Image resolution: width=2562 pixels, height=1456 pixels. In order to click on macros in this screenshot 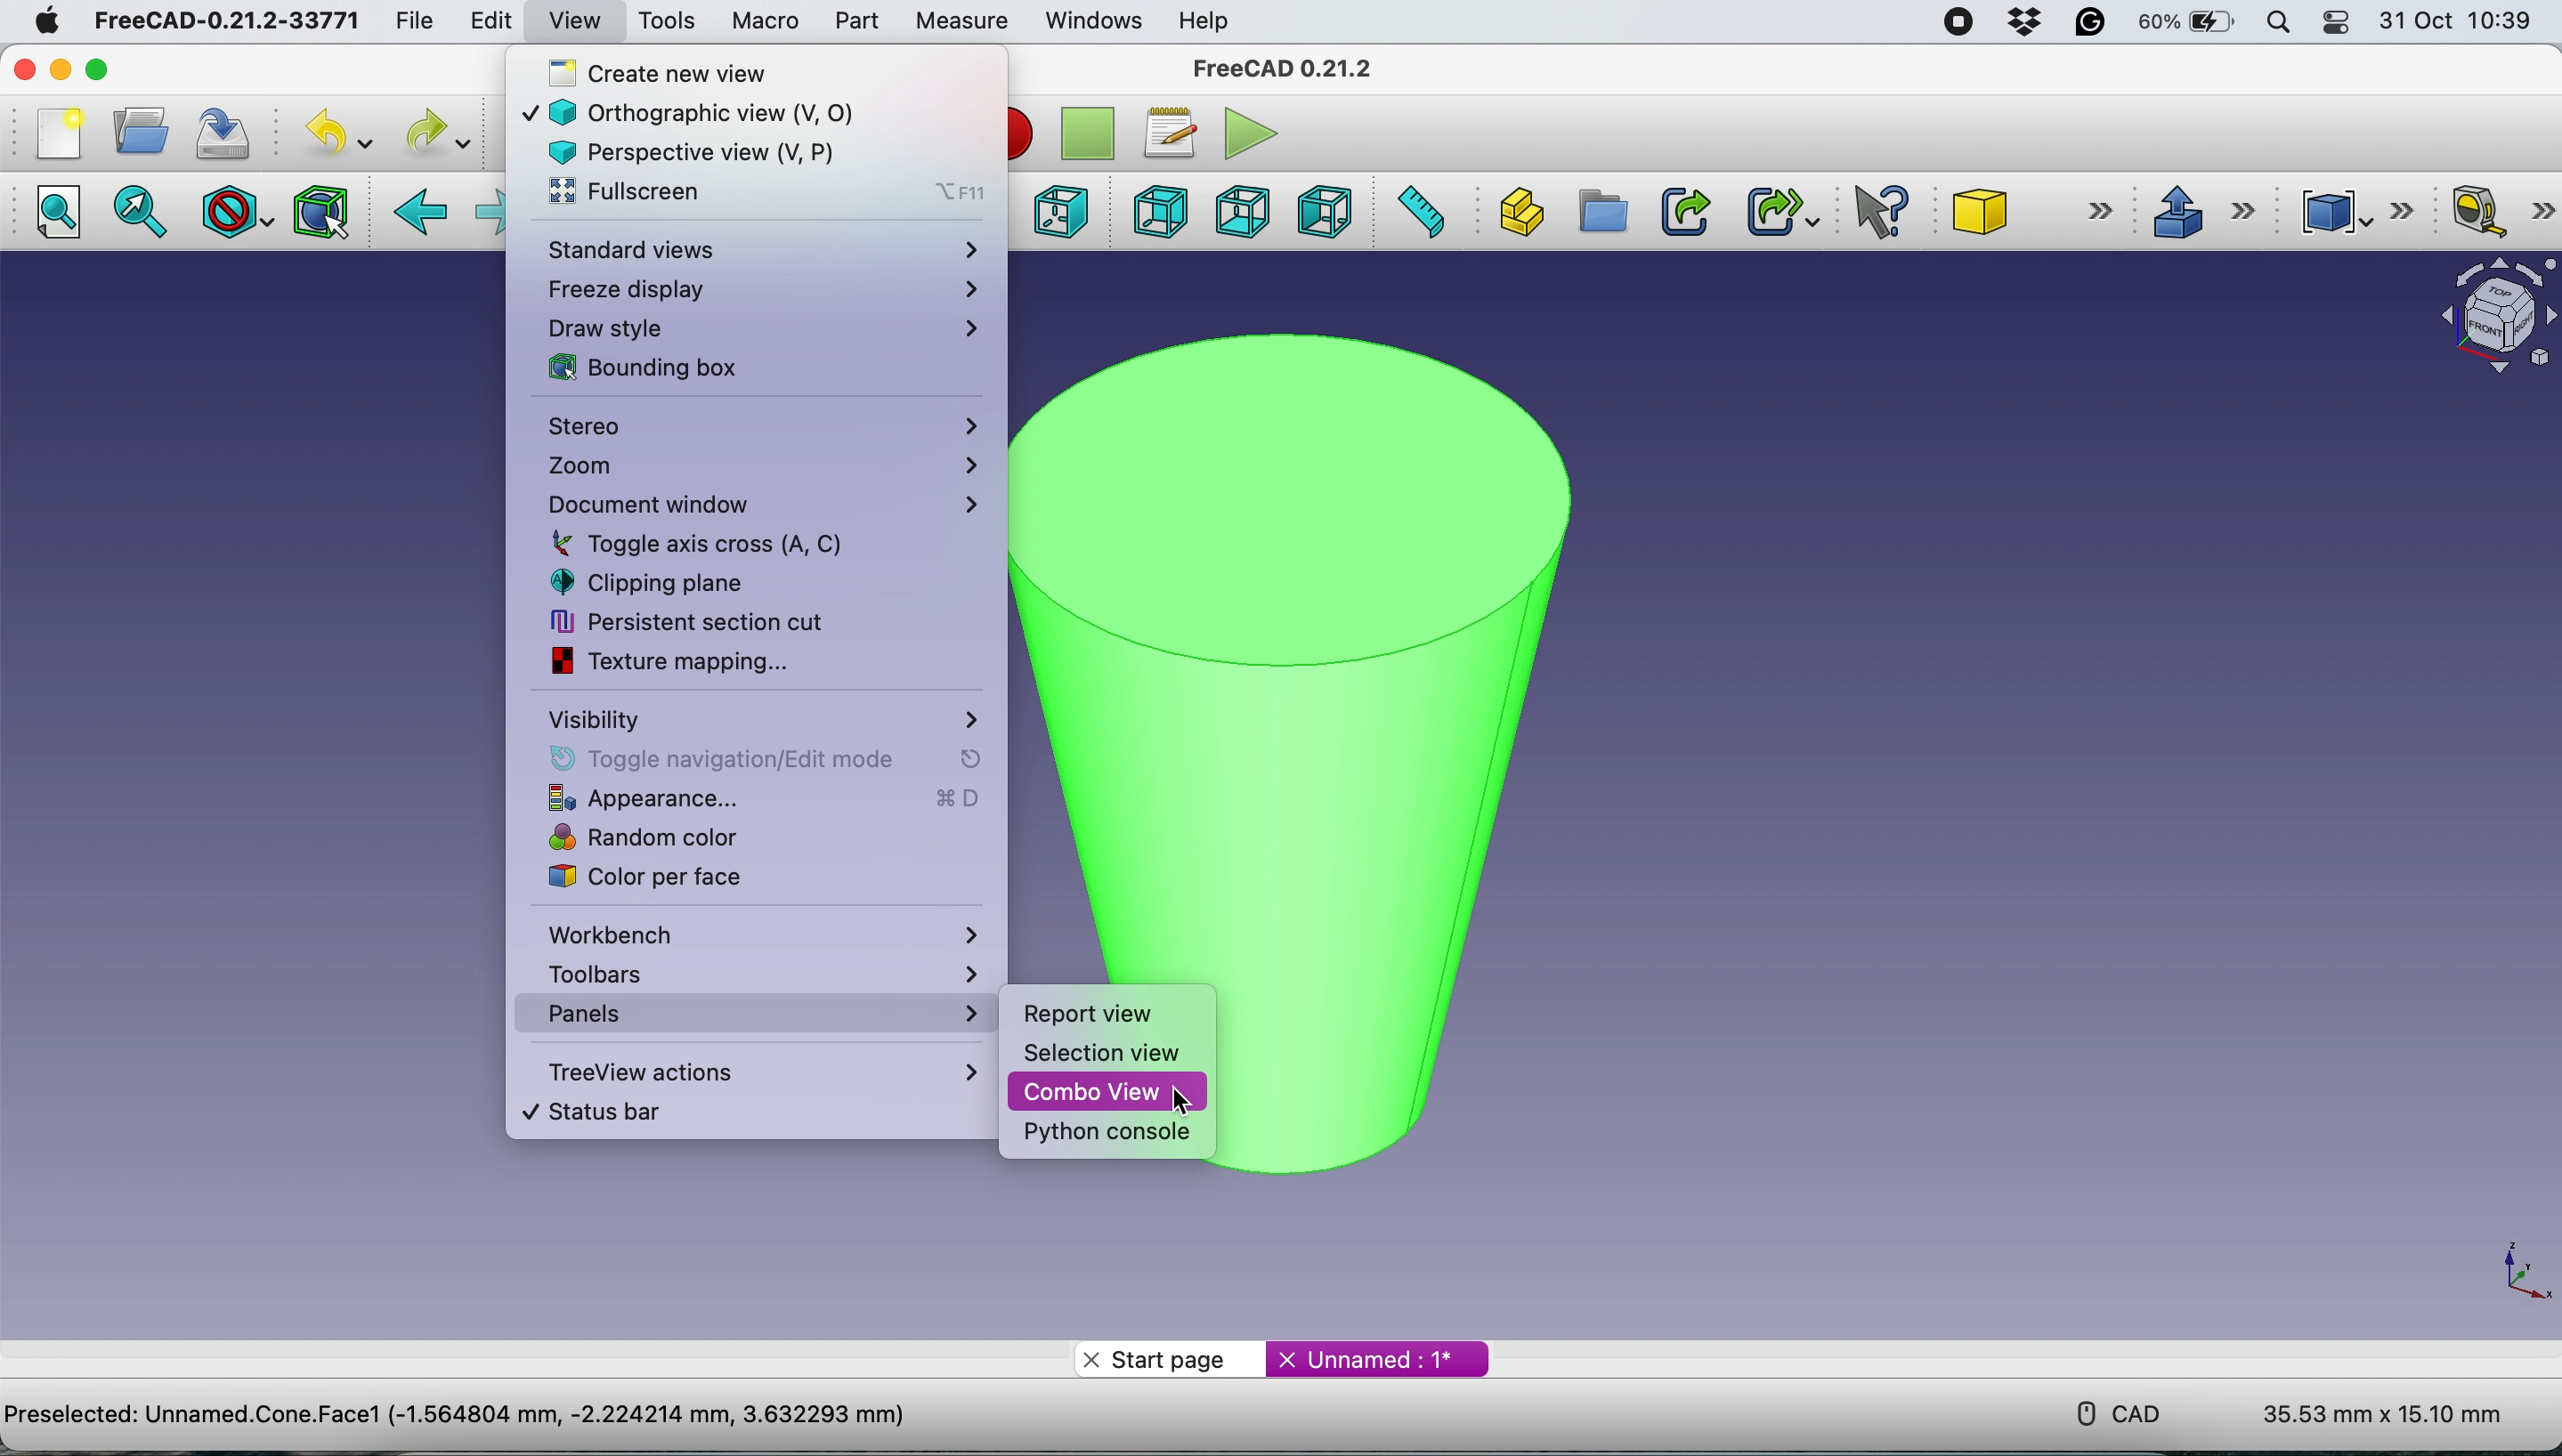, I will do `click(1169, 129)`.